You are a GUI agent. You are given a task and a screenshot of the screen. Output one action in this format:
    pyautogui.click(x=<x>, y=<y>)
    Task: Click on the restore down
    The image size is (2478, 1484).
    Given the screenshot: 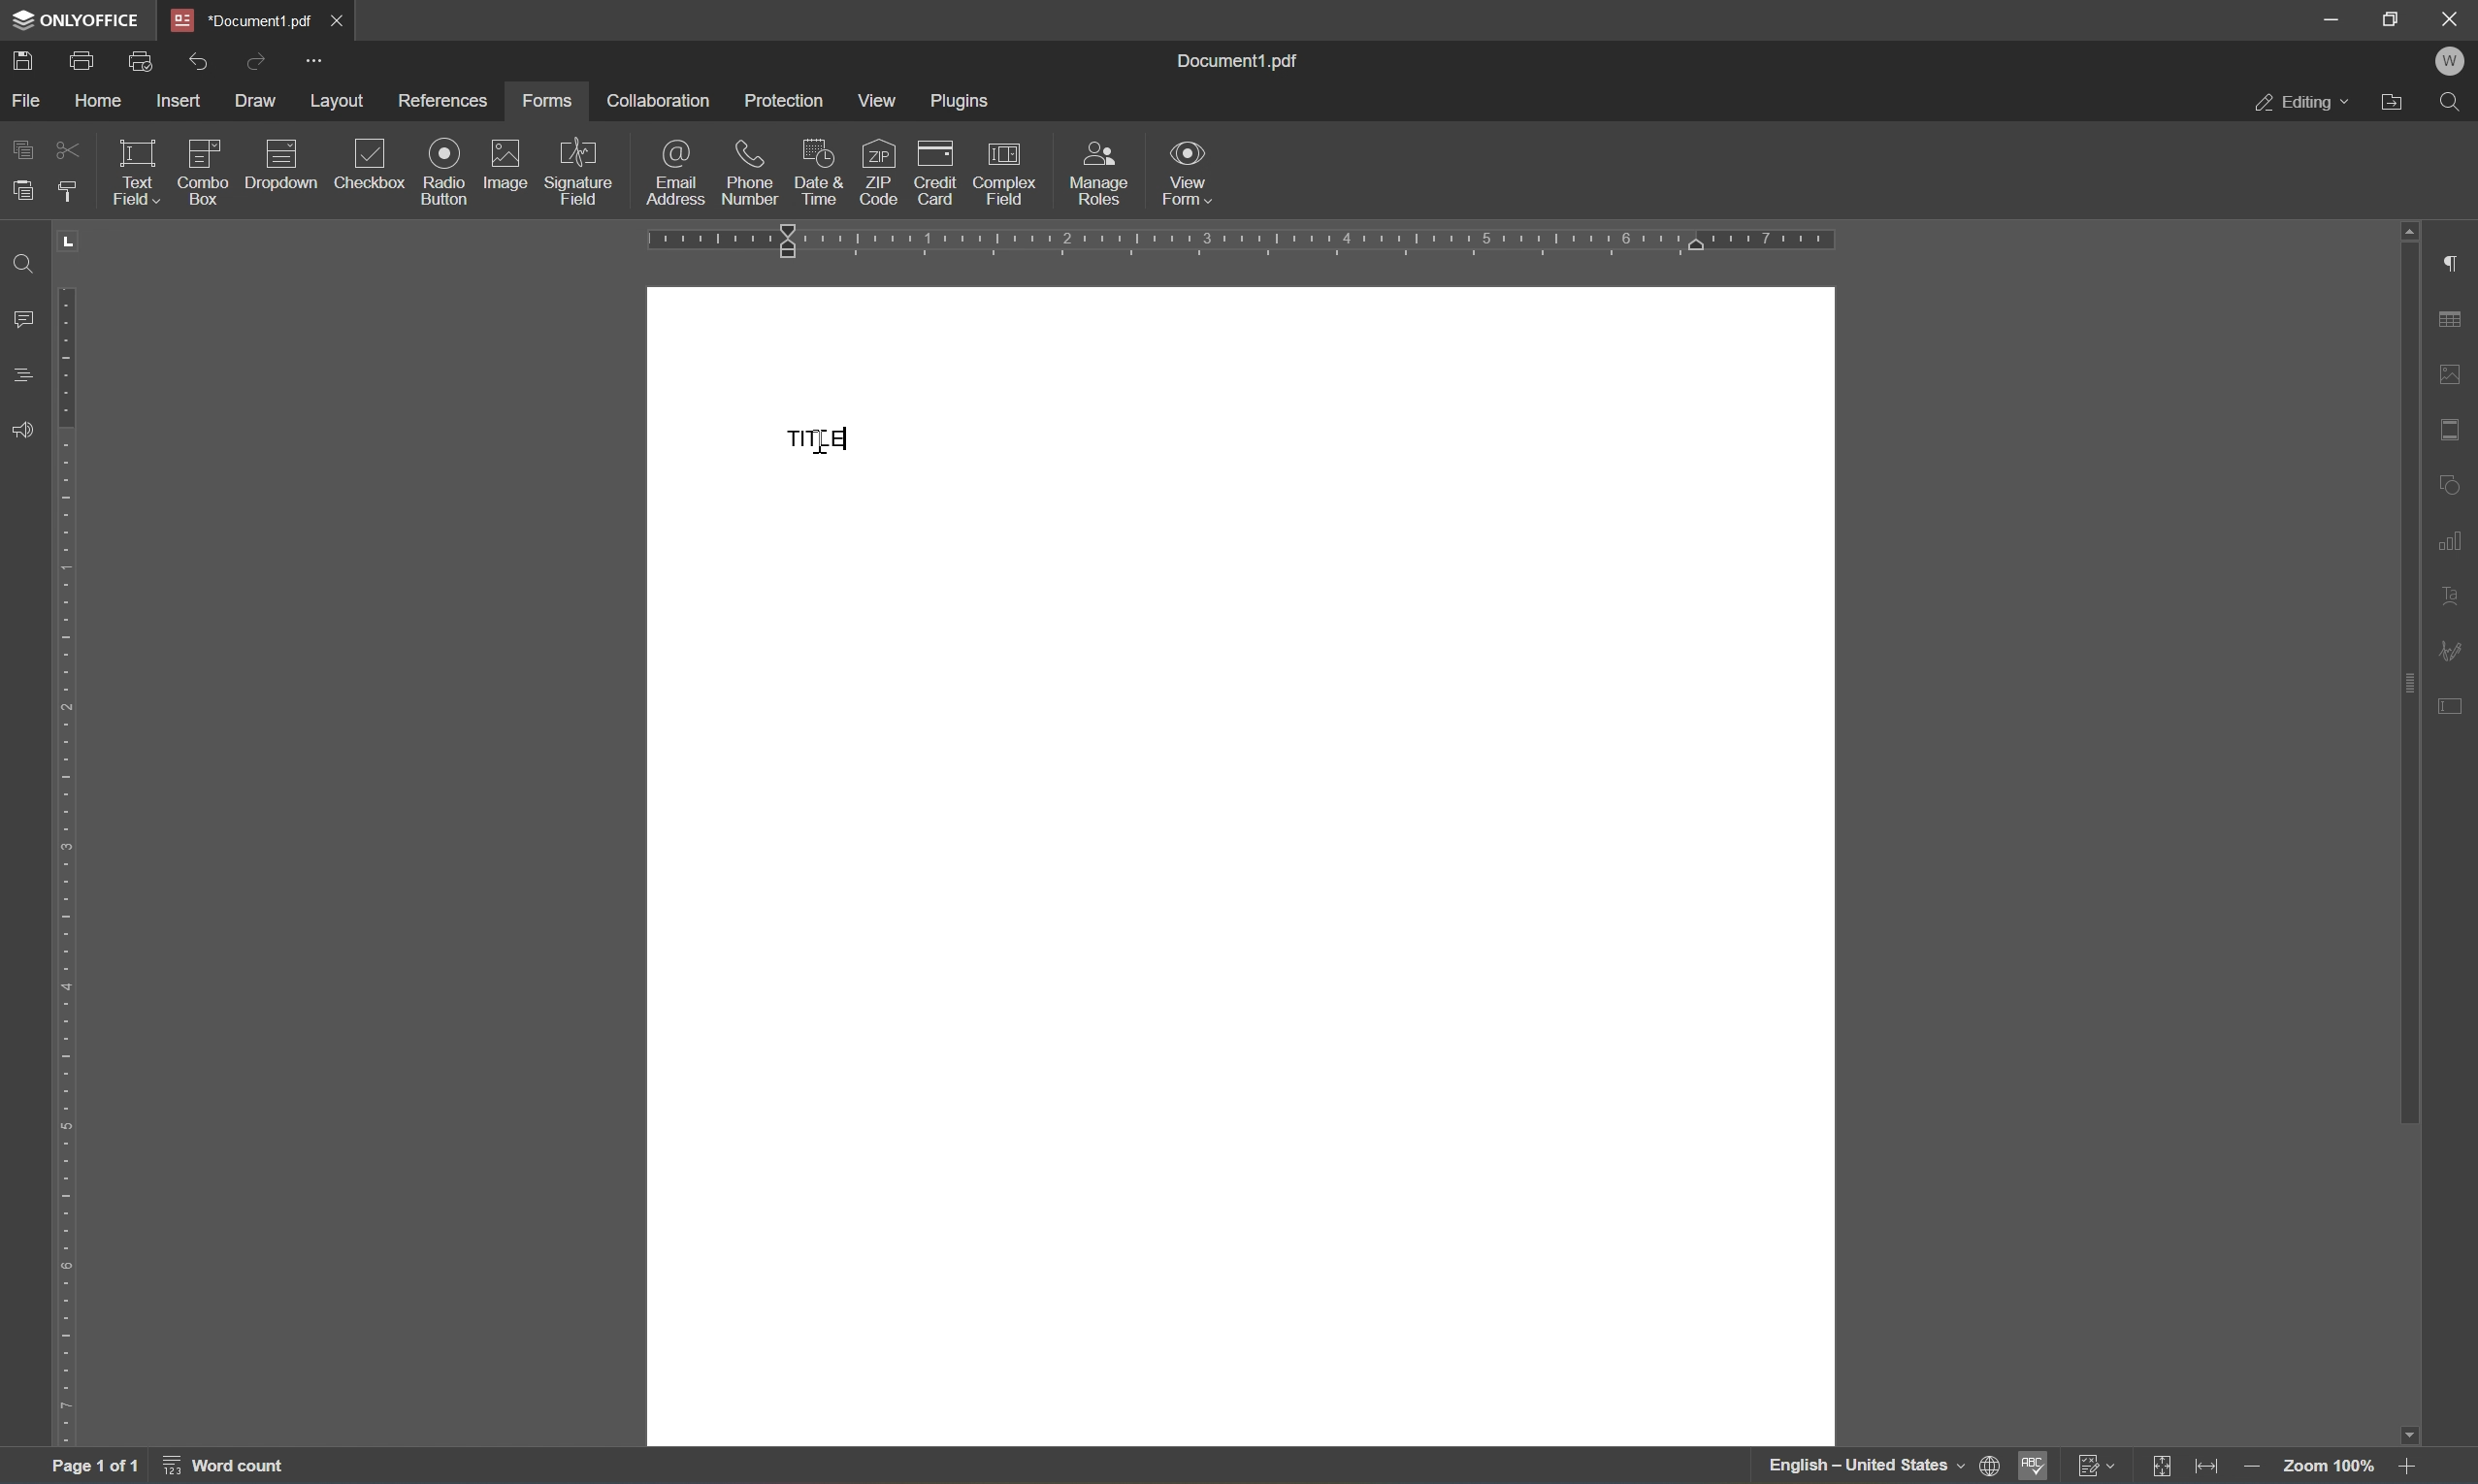 What is the action you would take?
    pyautogui.click(x=2393, y=20)
    